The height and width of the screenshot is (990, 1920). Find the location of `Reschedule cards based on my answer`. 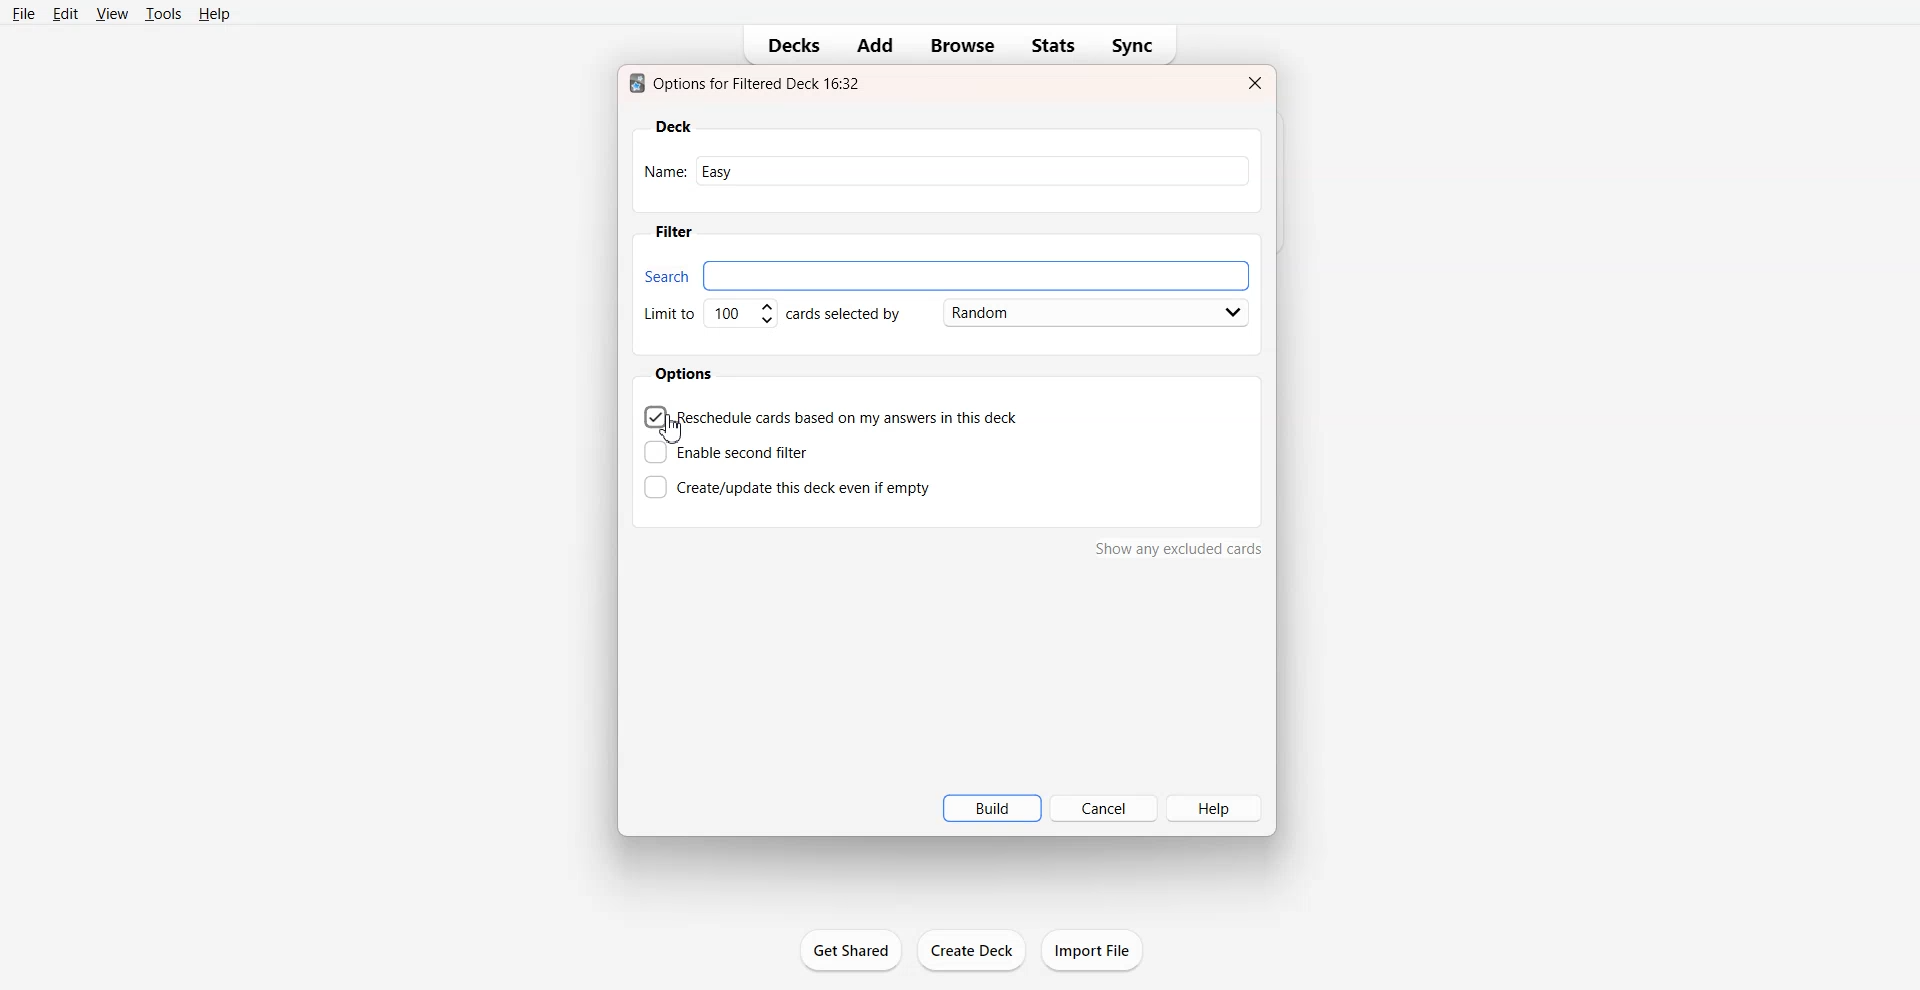

Reschedule cards based on my answer is located at coordinates (833, 416).